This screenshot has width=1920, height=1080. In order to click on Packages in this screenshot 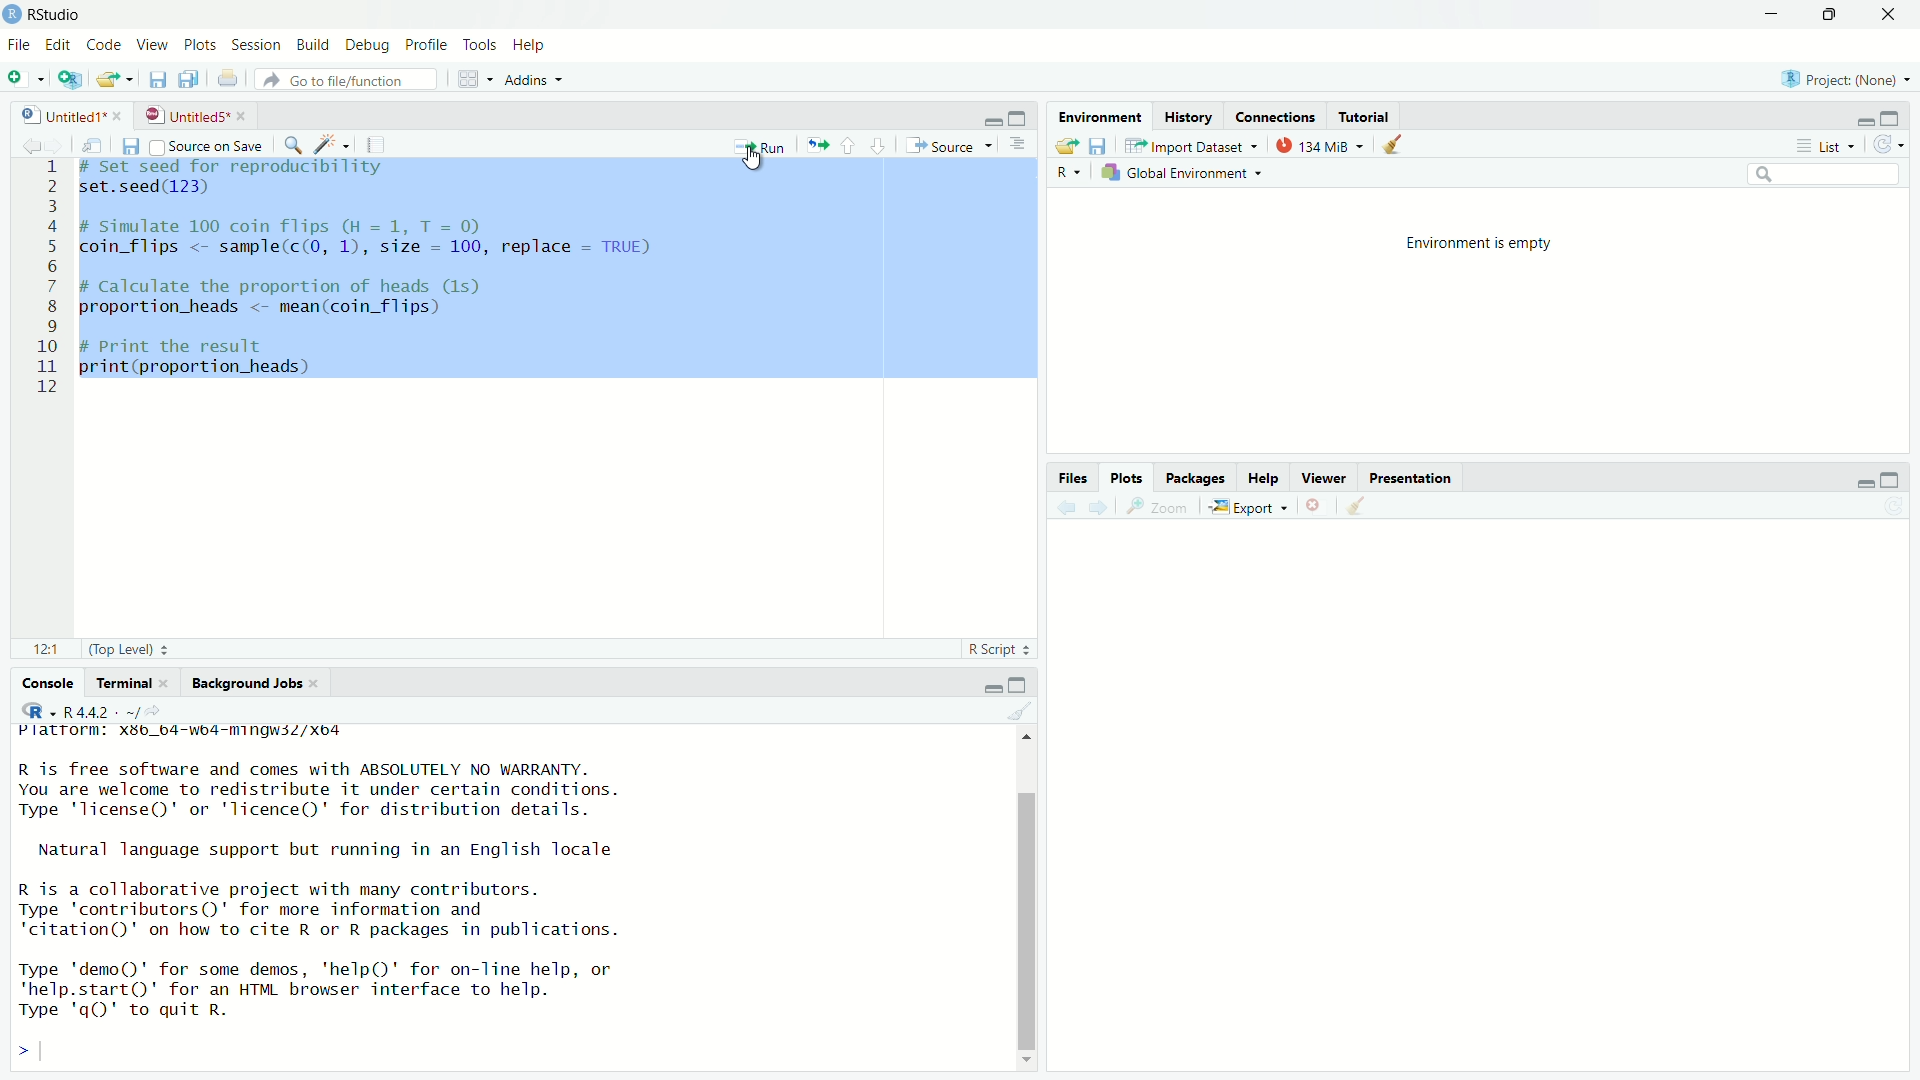, I will do `click(1196, 478)`.